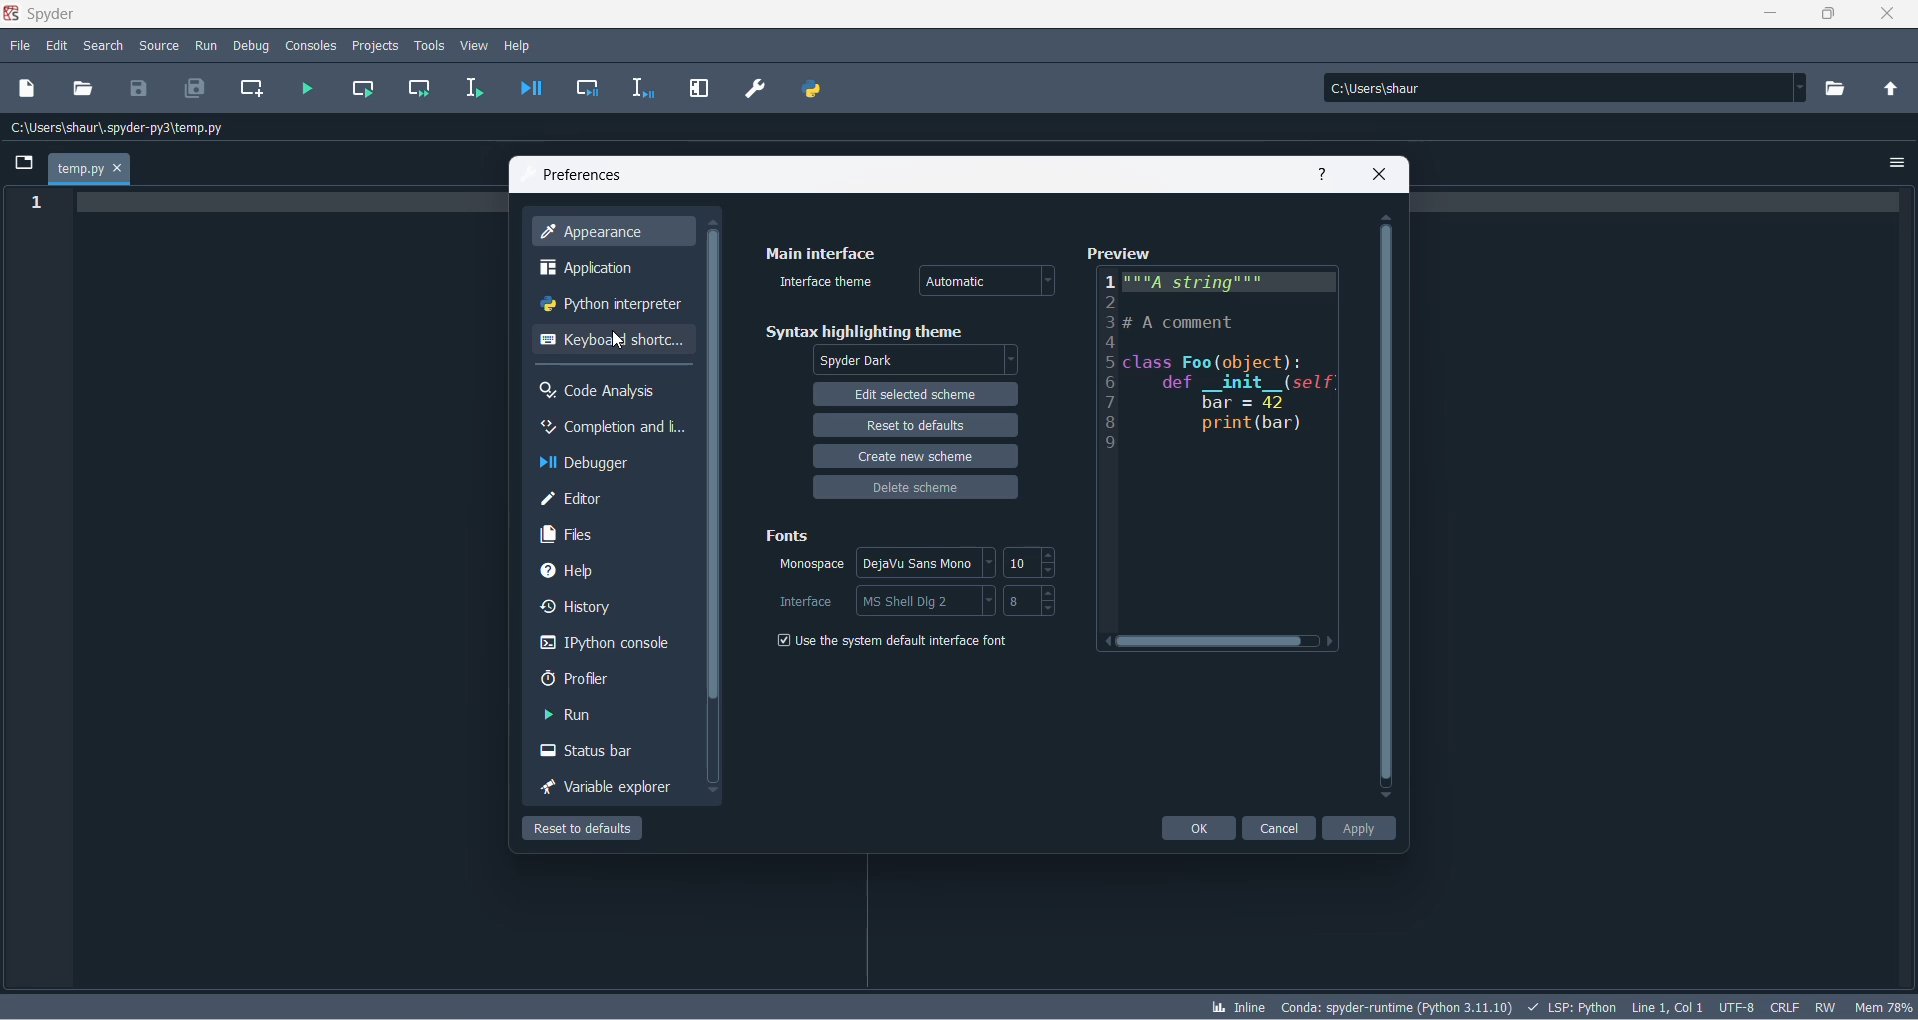 This screenshot has width=1918, height=1020. Describe the element at coordinates (1400, 1004) in the screenshot. I see `spyder version` at that location.